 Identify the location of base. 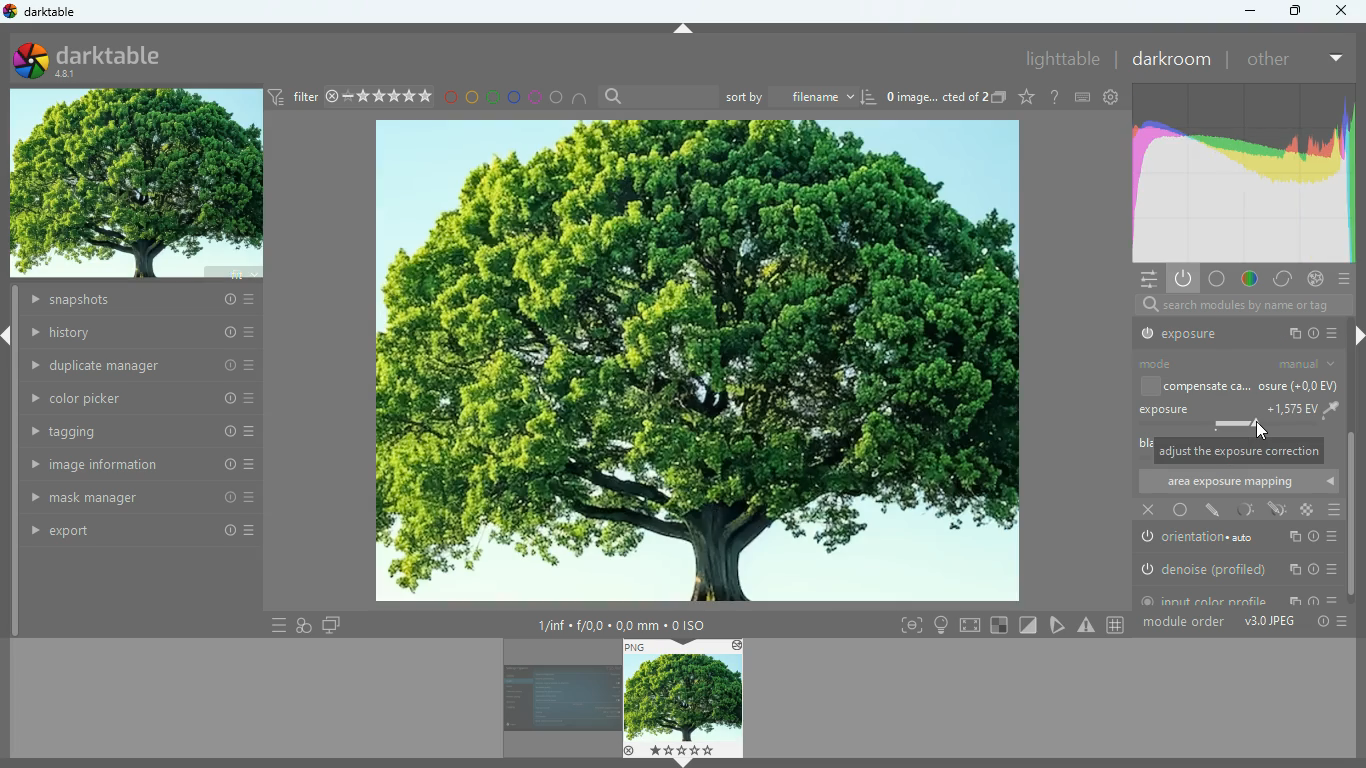
(1221, 278).